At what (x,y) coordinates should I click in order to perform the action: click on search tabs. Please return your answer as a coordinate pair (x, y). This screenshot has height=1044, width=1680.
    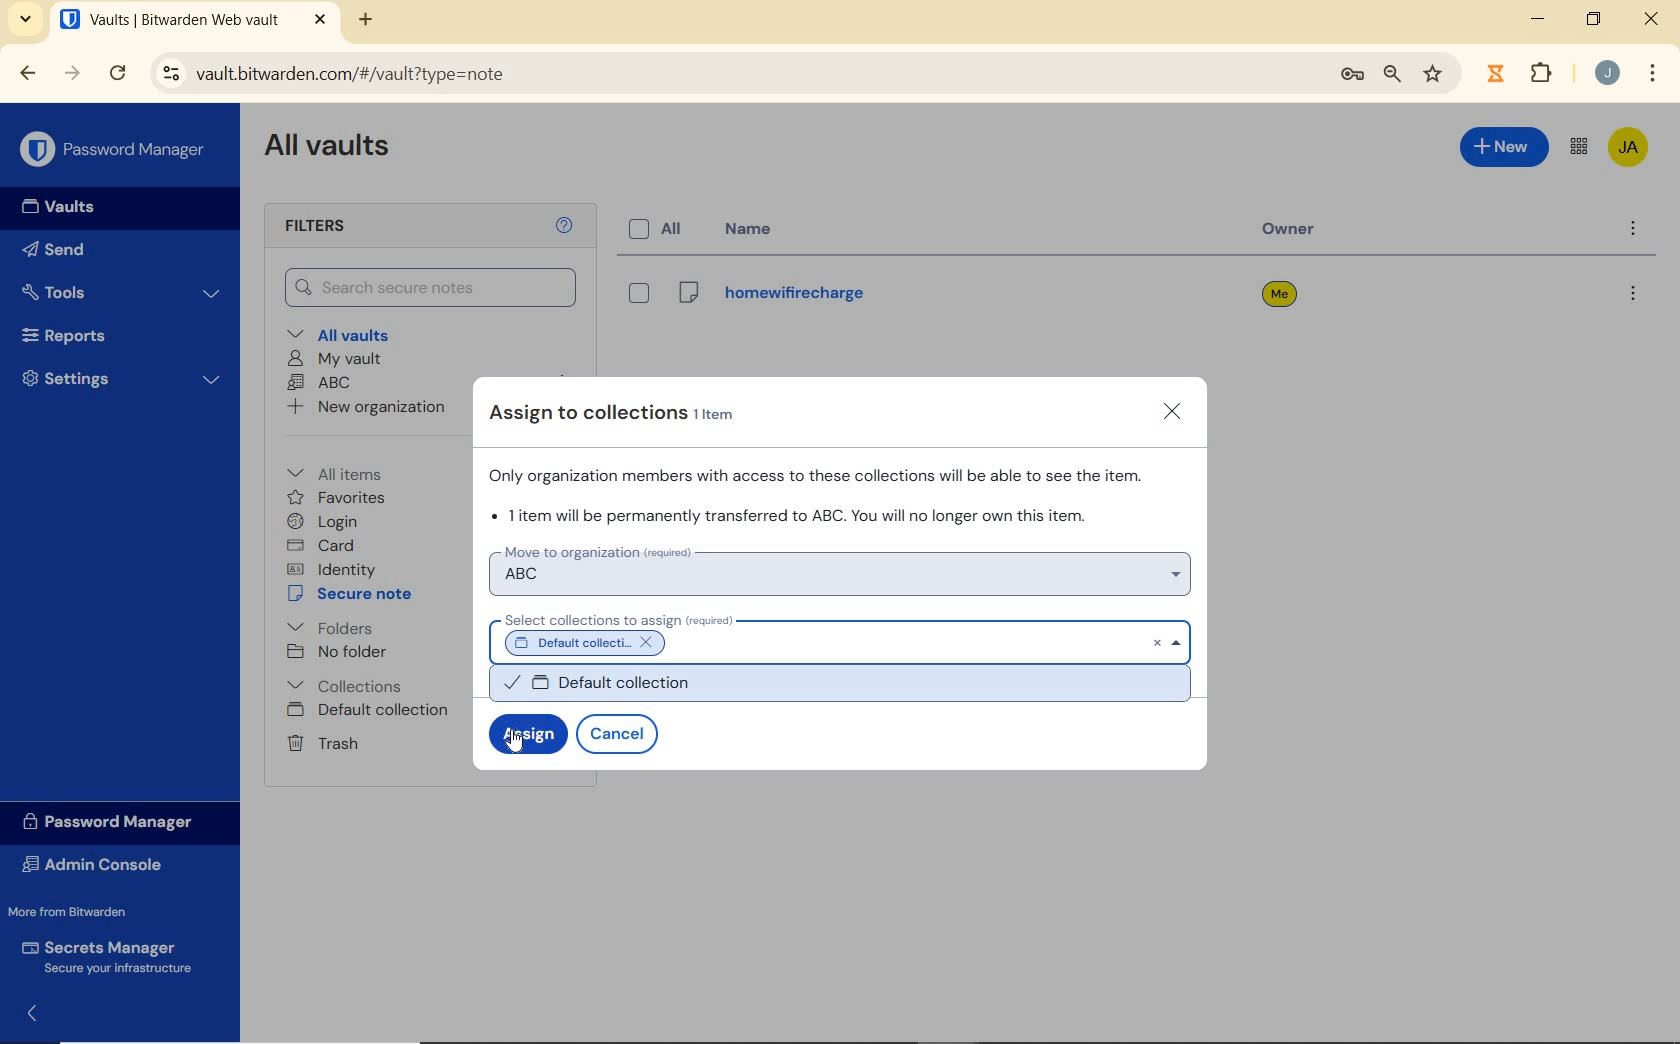
    Looking at the image, I should click on (28, 22).